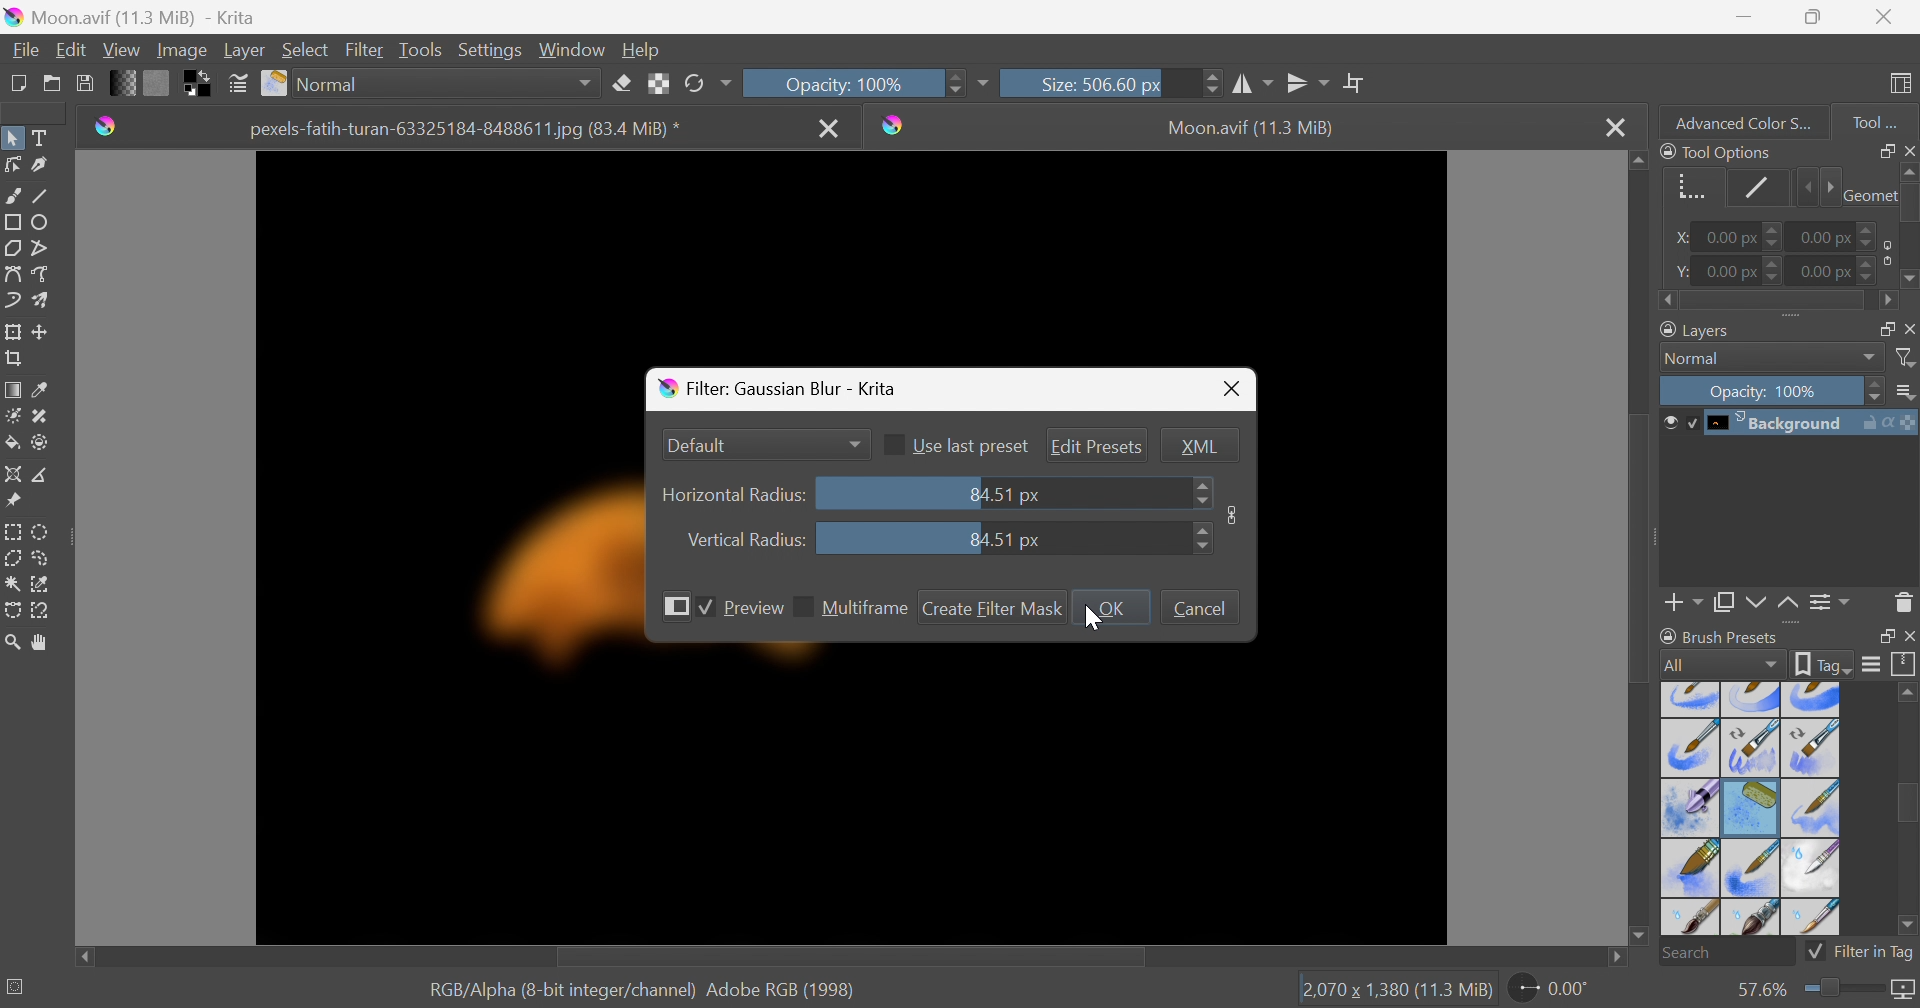  I want to click on Previous, so click(1802, 188).